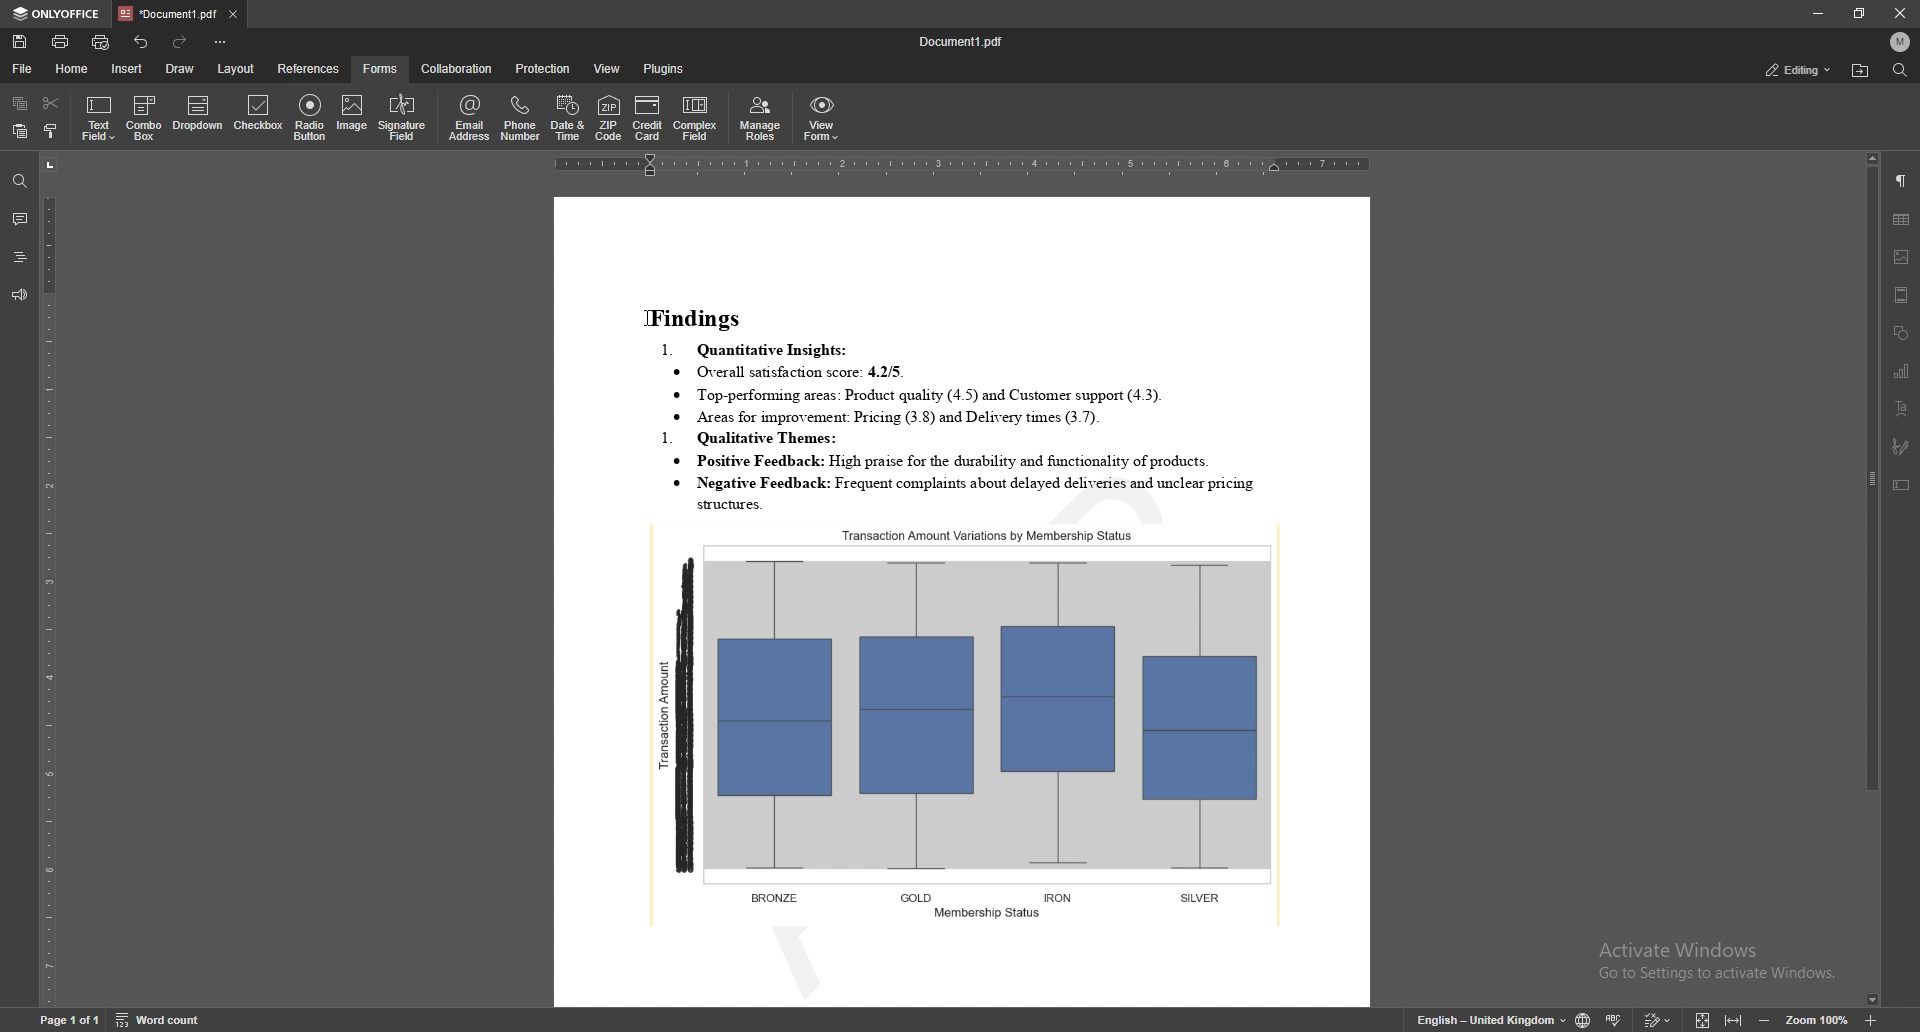 Image resolution: width=1920 pixels, height=1032 pixels. What do you see at coordinates (663, 68) in the screenshot?
I see `plugins` at bounding box center [663, 68].